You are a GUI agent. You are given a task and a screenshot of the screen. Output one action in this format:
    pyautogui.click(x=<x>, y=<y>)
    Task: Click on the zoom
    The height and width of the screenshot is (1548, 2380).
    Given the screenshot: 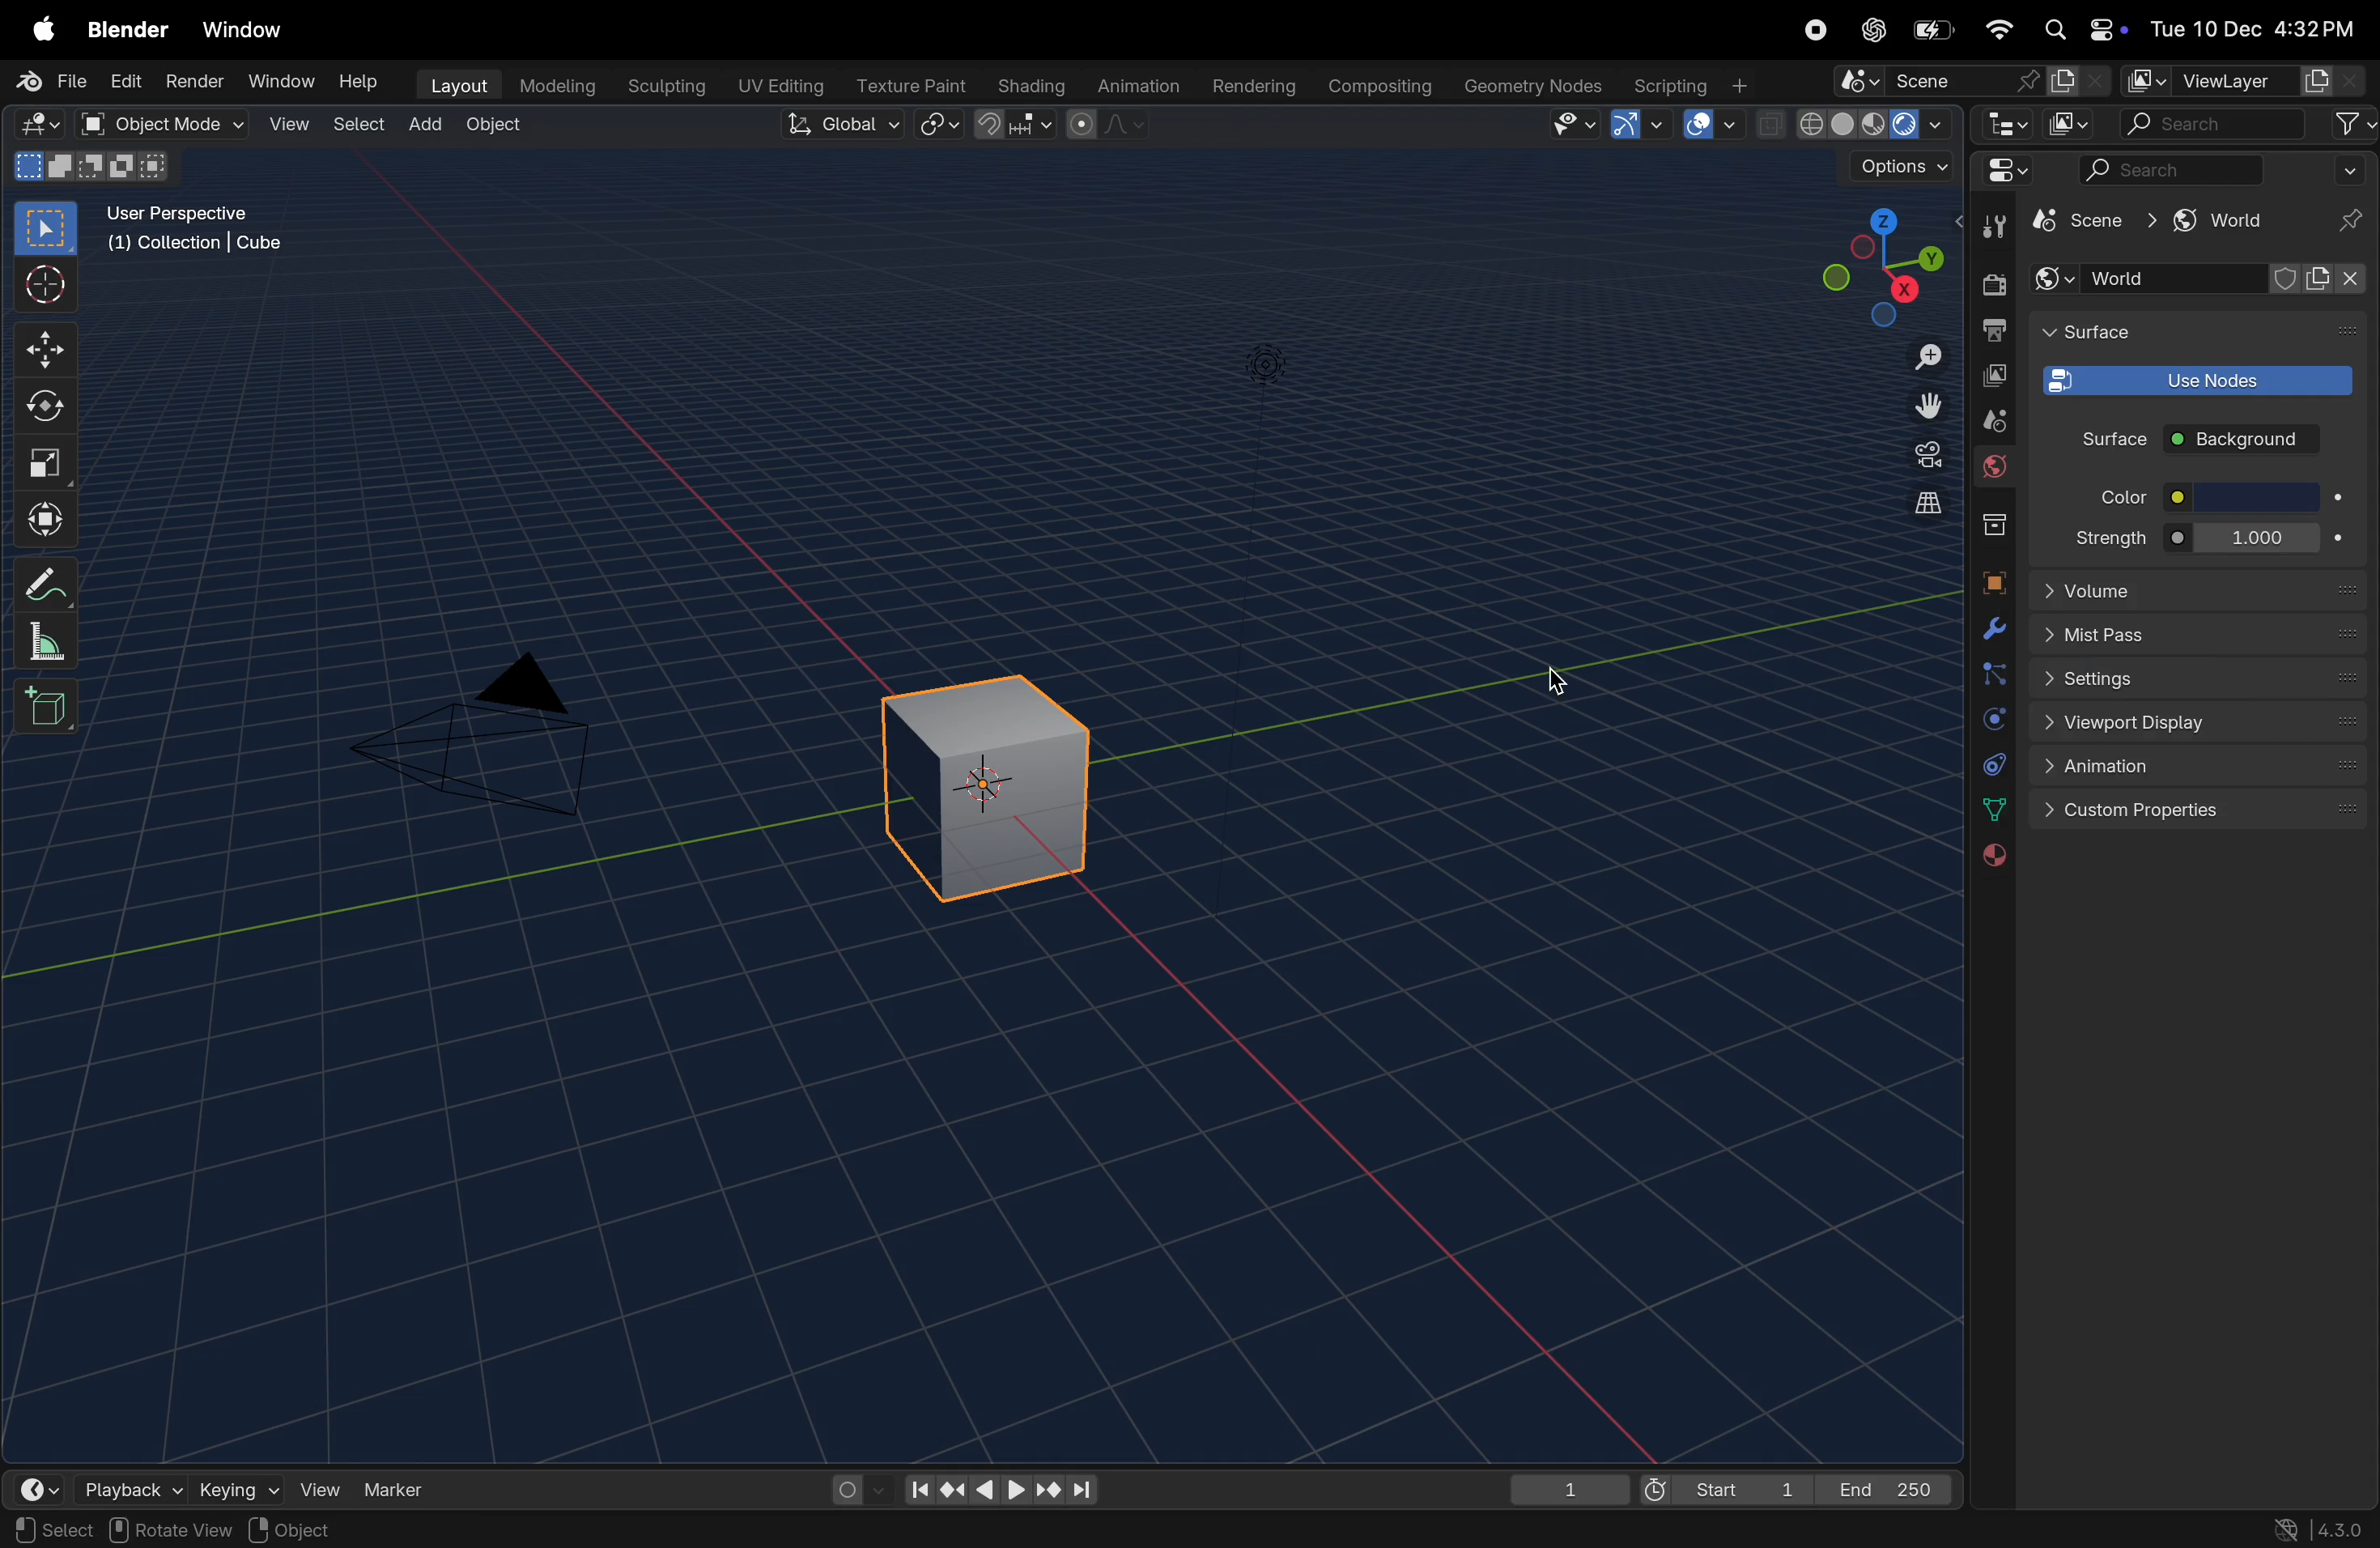 What is the action you would take?
    pyautogui.click(x=1916, y=356)
    